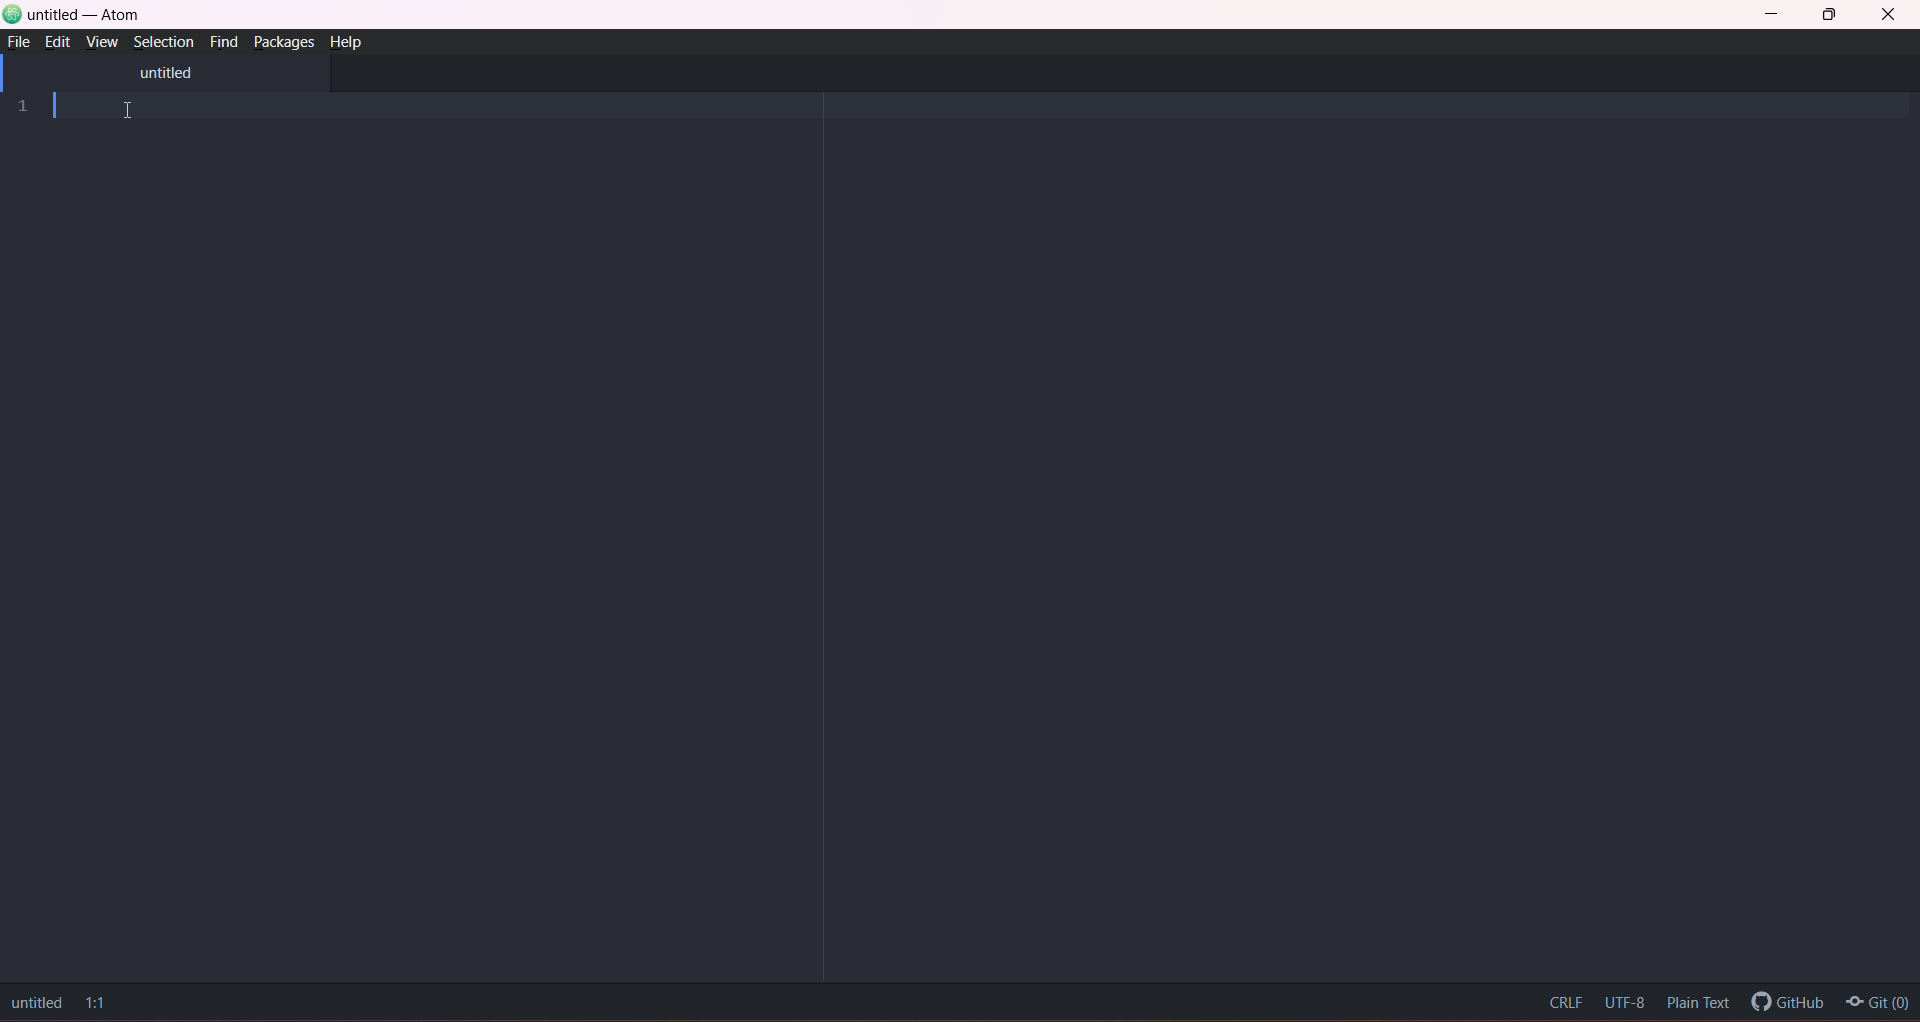  Describe the element at coordinates (131, 112) in the screenshot. I see `cursor` at that location.